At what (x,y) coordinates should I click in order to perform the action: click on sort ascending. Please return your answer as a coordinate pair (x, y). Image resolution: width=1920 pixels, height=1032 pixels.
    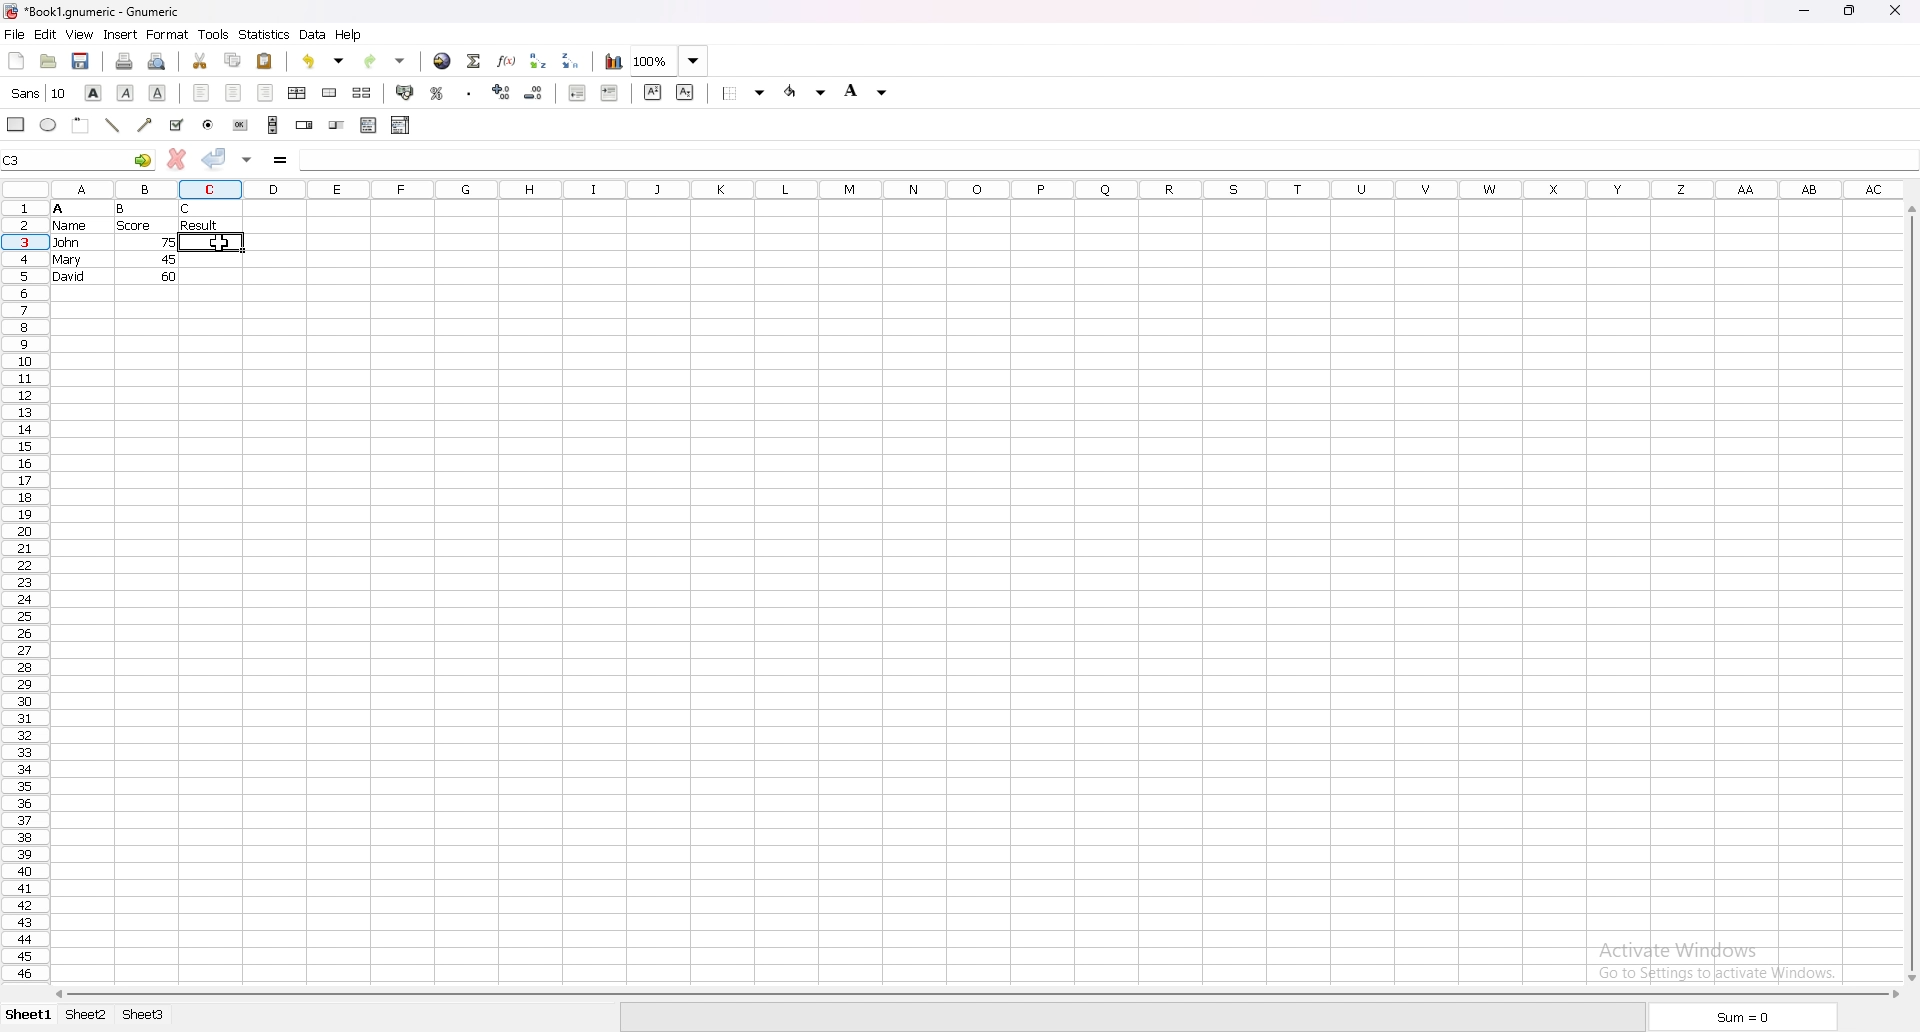
    Looking at the image, I should click on (538, 61).